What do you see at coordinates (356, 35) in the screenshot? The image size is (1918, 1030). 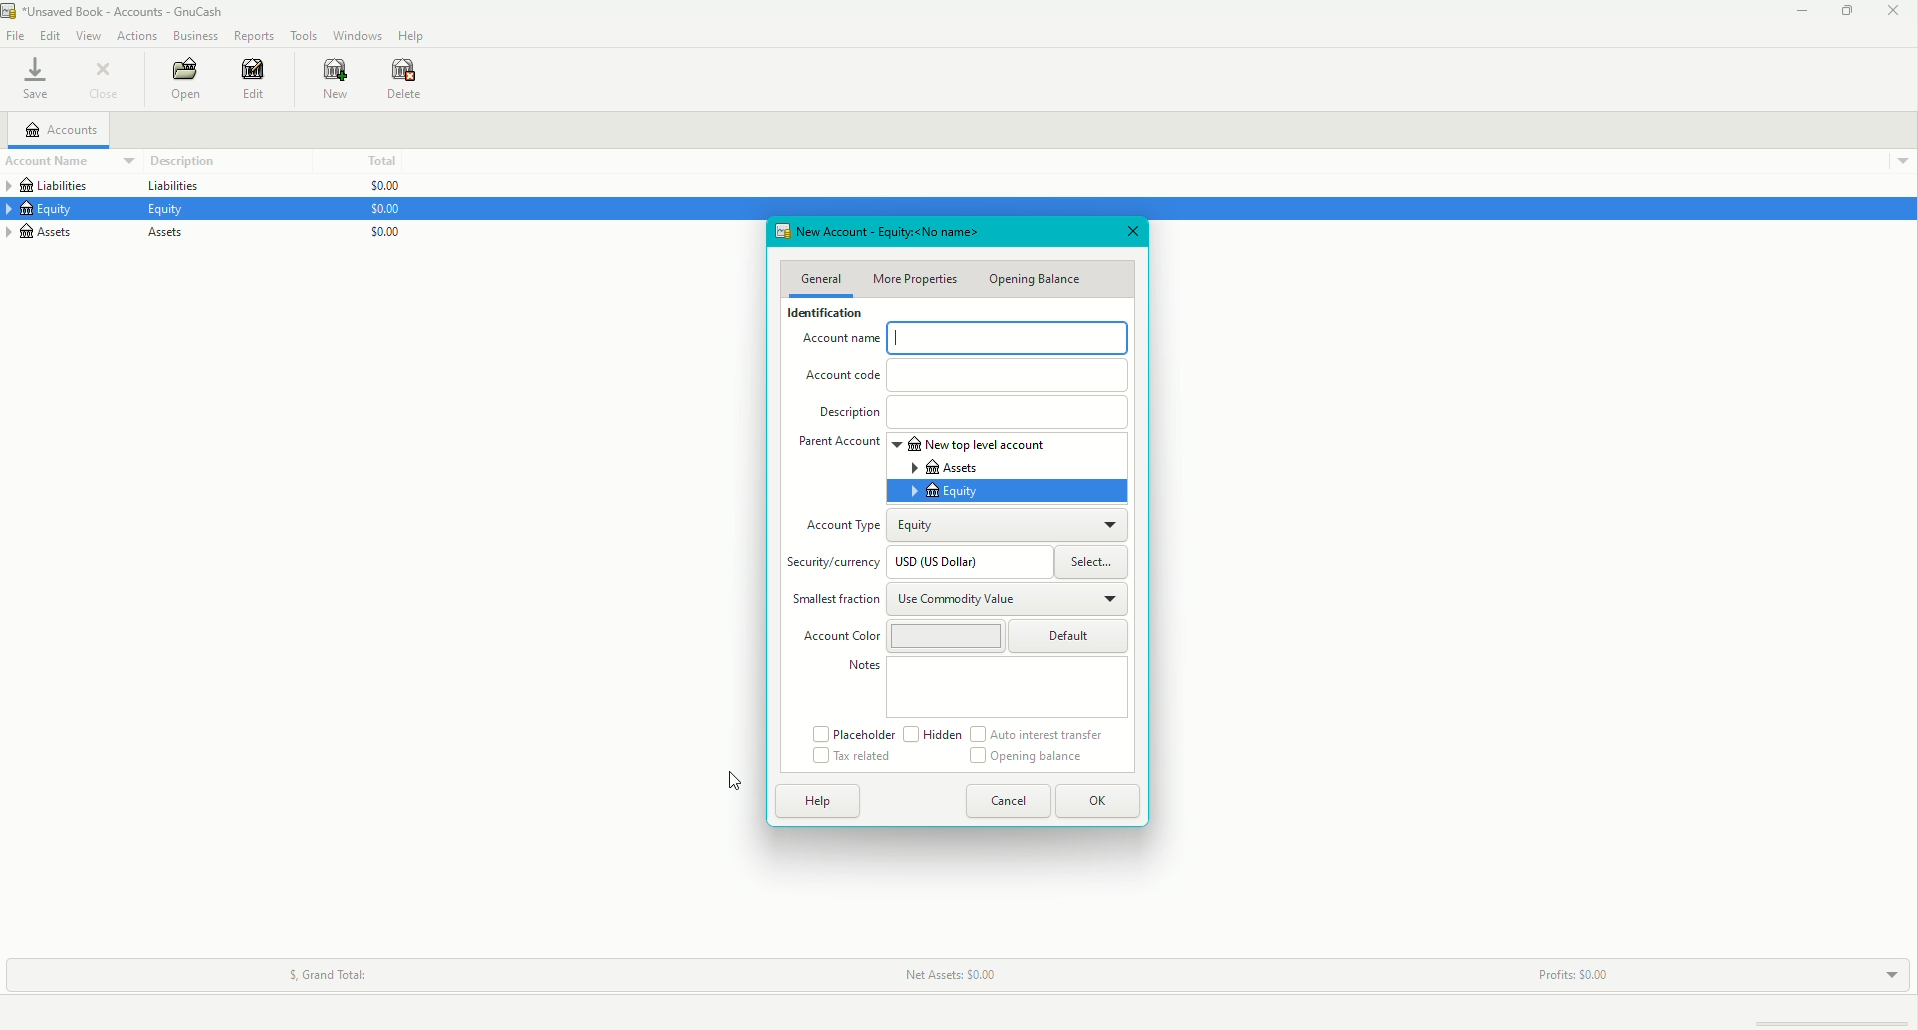 I see `Windows` at bounding box center [356, 35].